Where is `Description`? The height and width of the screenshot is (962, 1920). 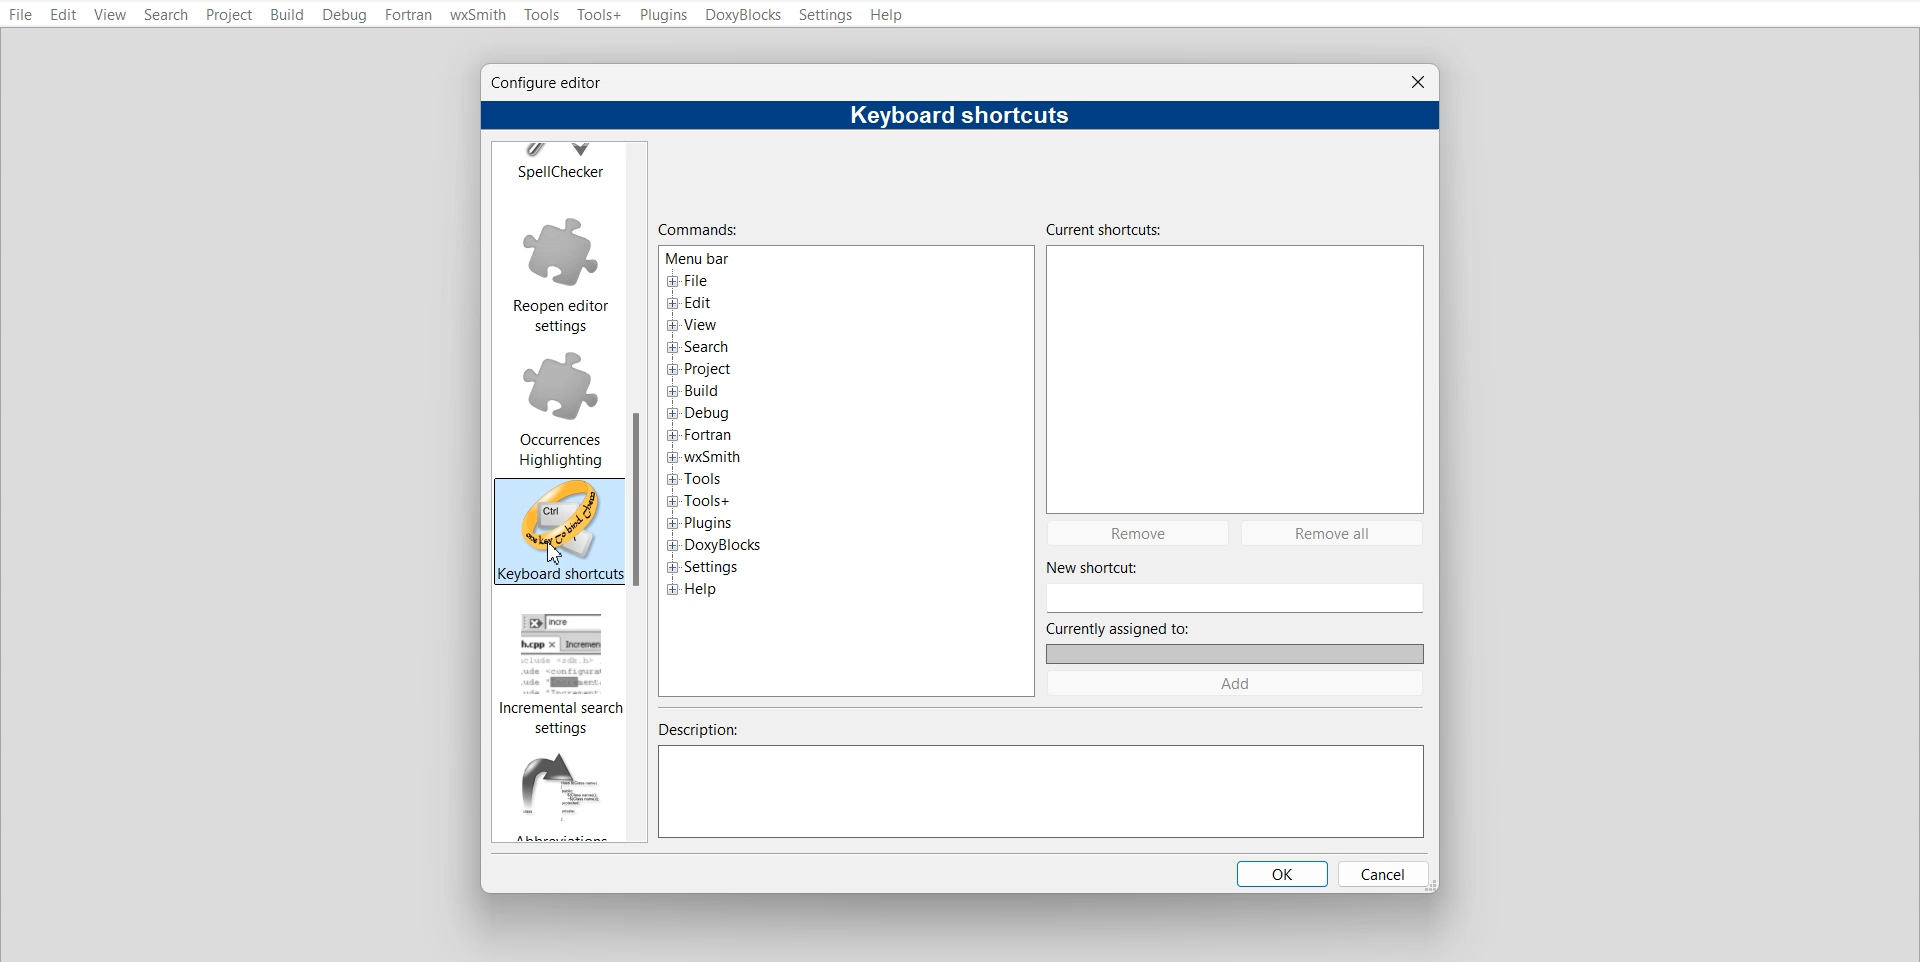
Description is located at coordinates (1043, 780).